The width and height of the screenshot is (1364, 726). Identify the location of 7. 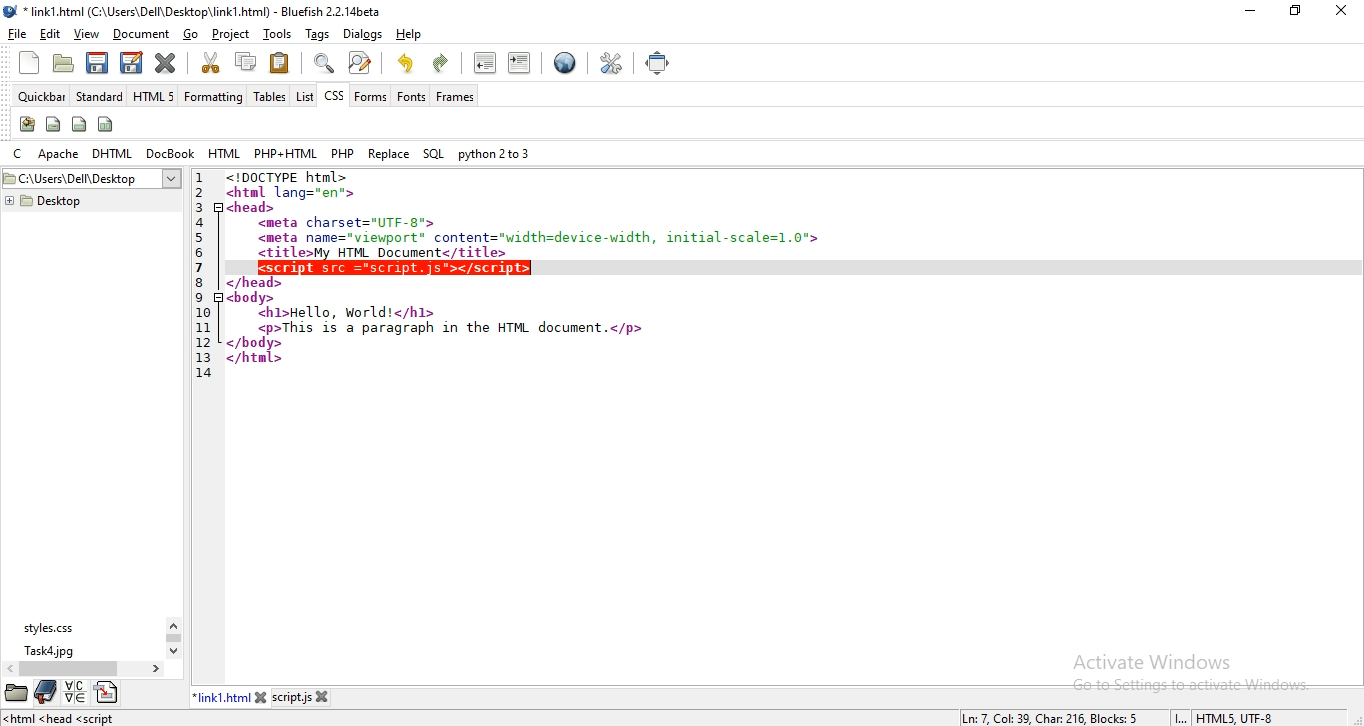
(199, 268).